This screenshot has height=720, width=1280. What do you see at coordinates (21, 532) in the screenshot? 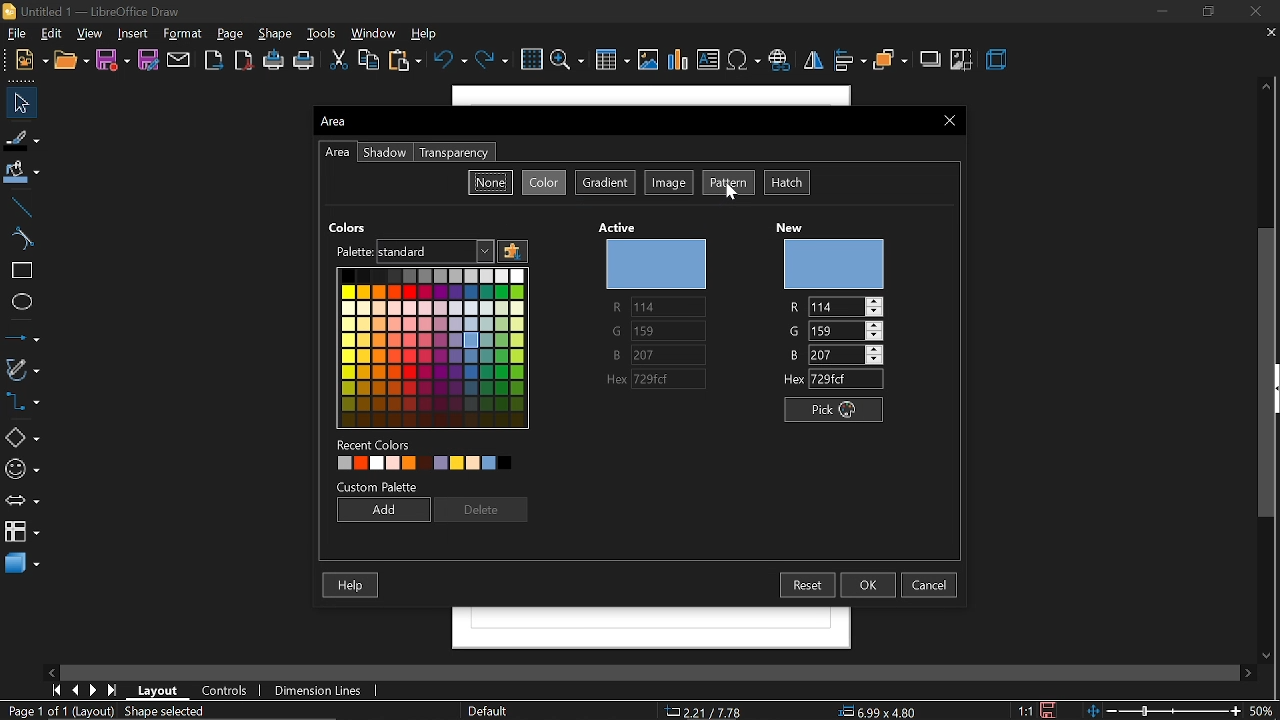
I see `flowchart` at bounding box center [21, 532].